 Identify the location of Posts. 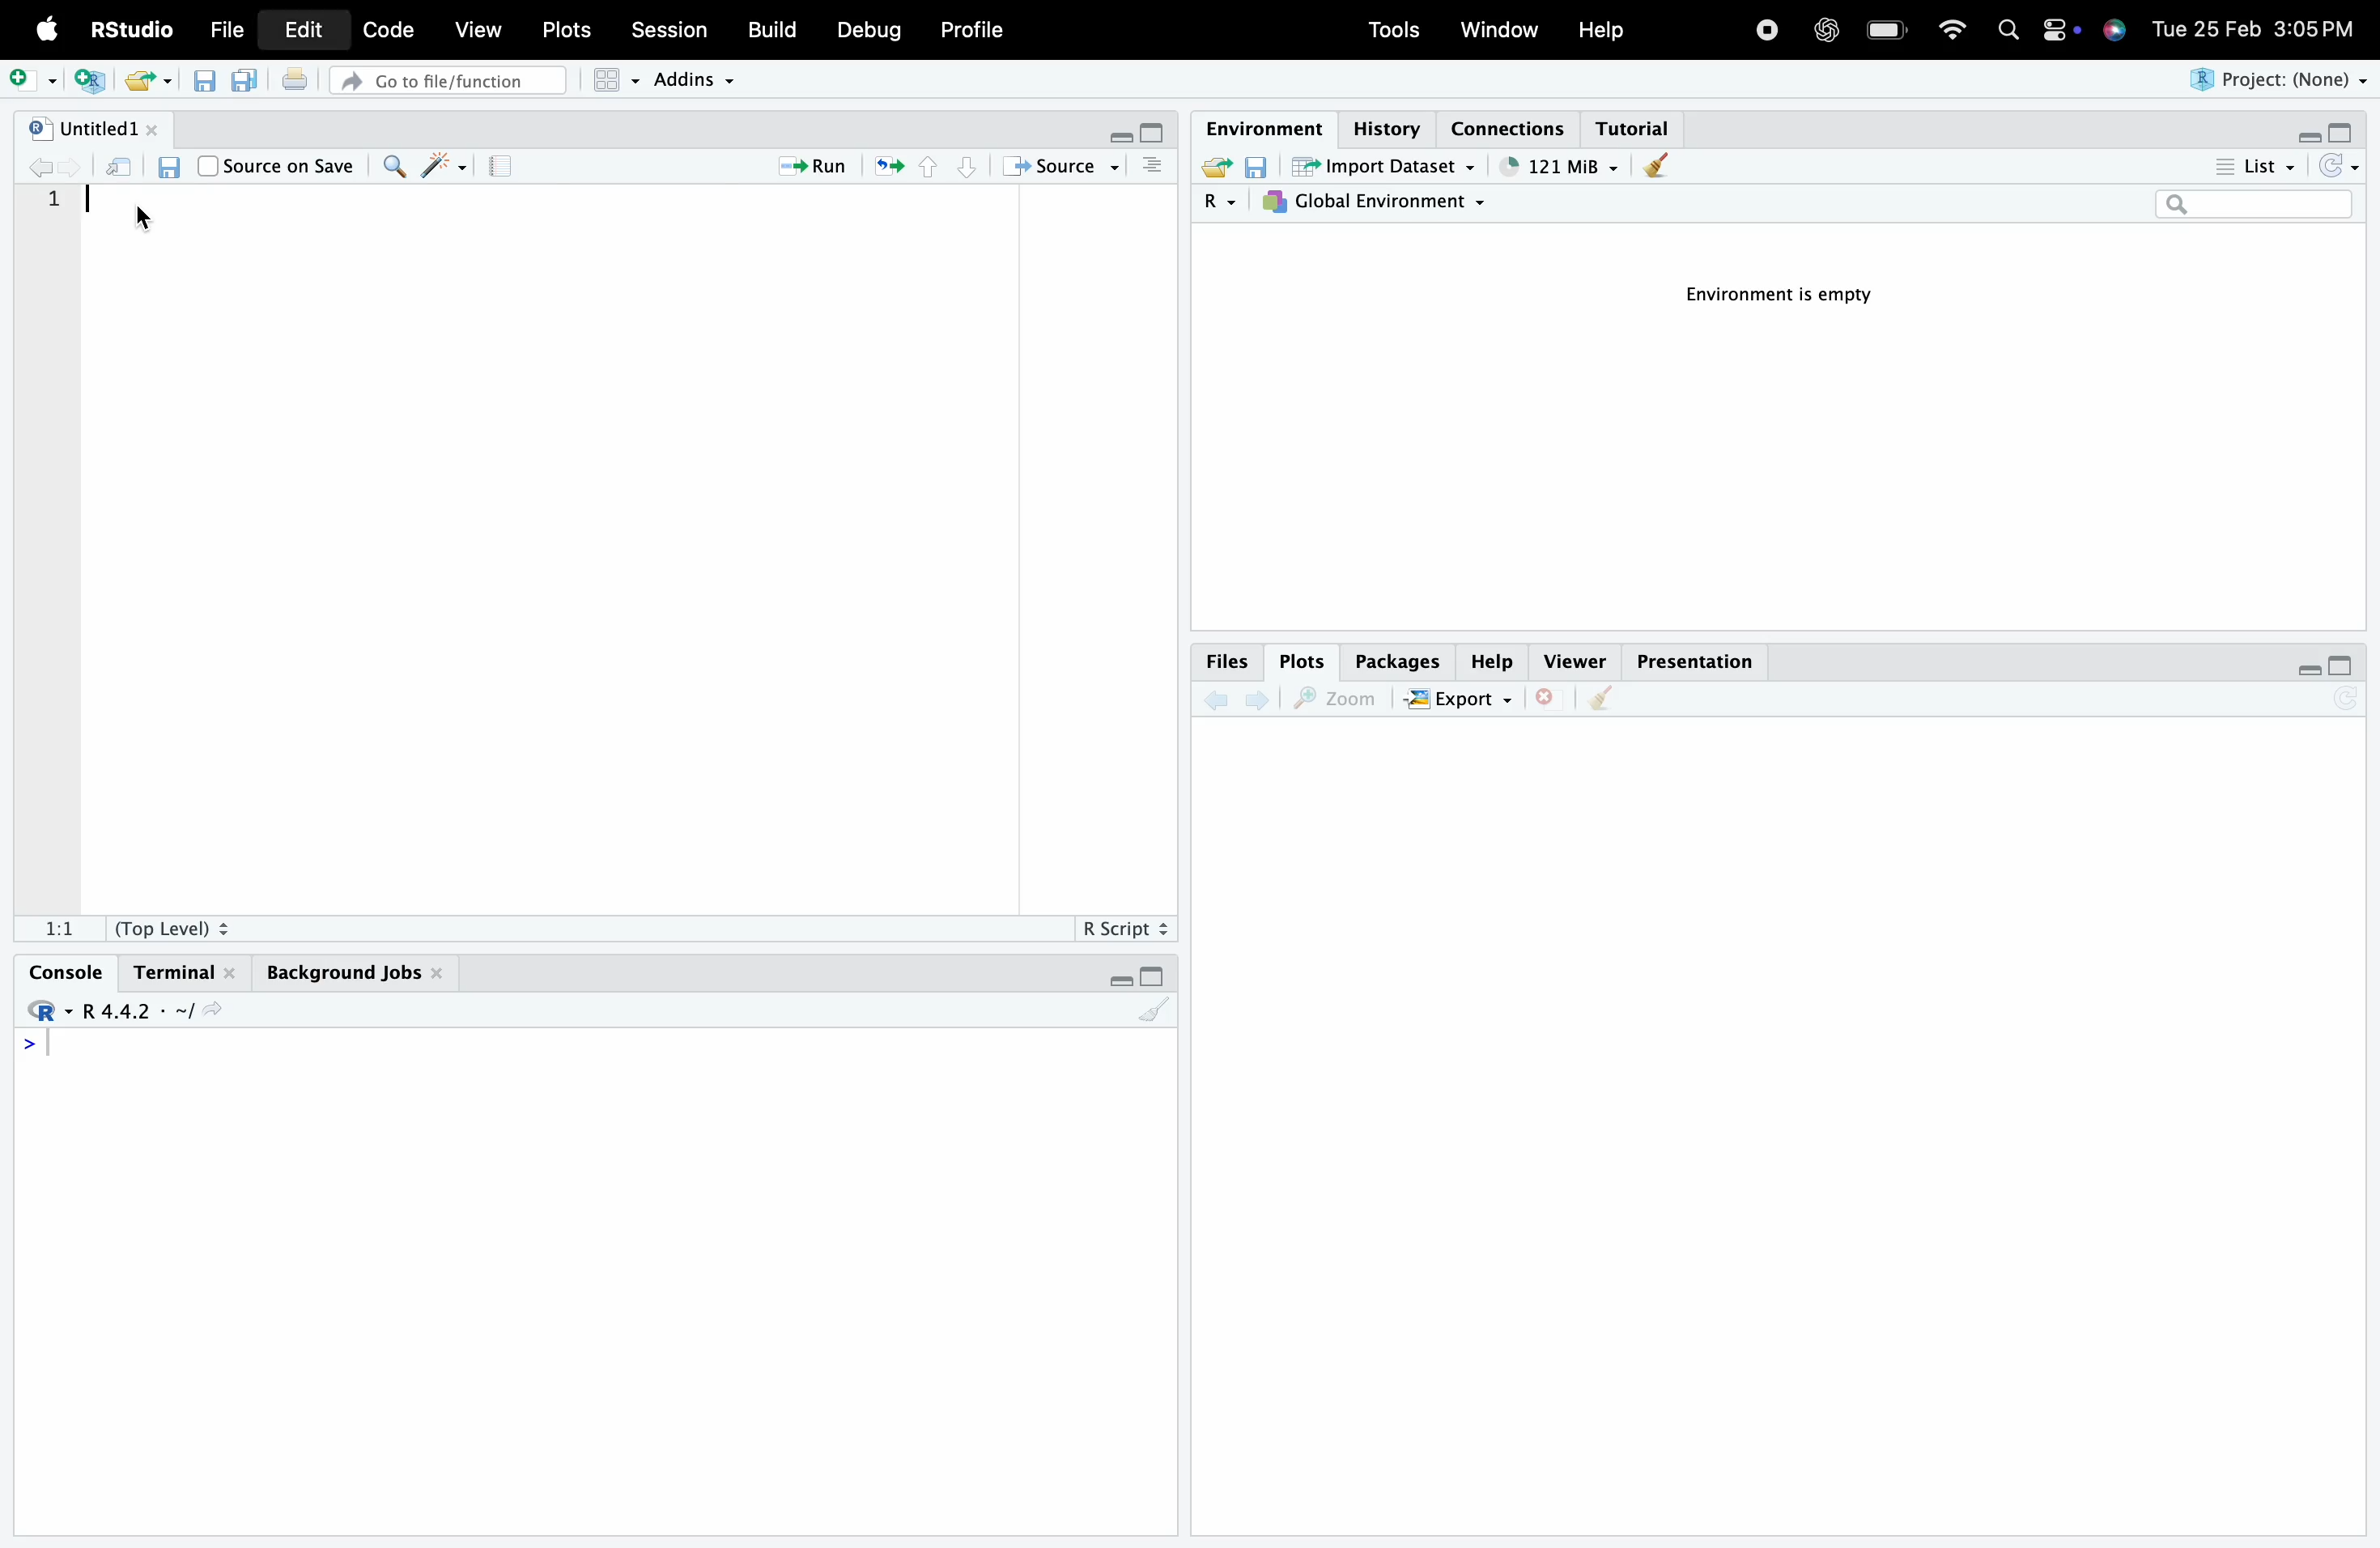
(569, 31).